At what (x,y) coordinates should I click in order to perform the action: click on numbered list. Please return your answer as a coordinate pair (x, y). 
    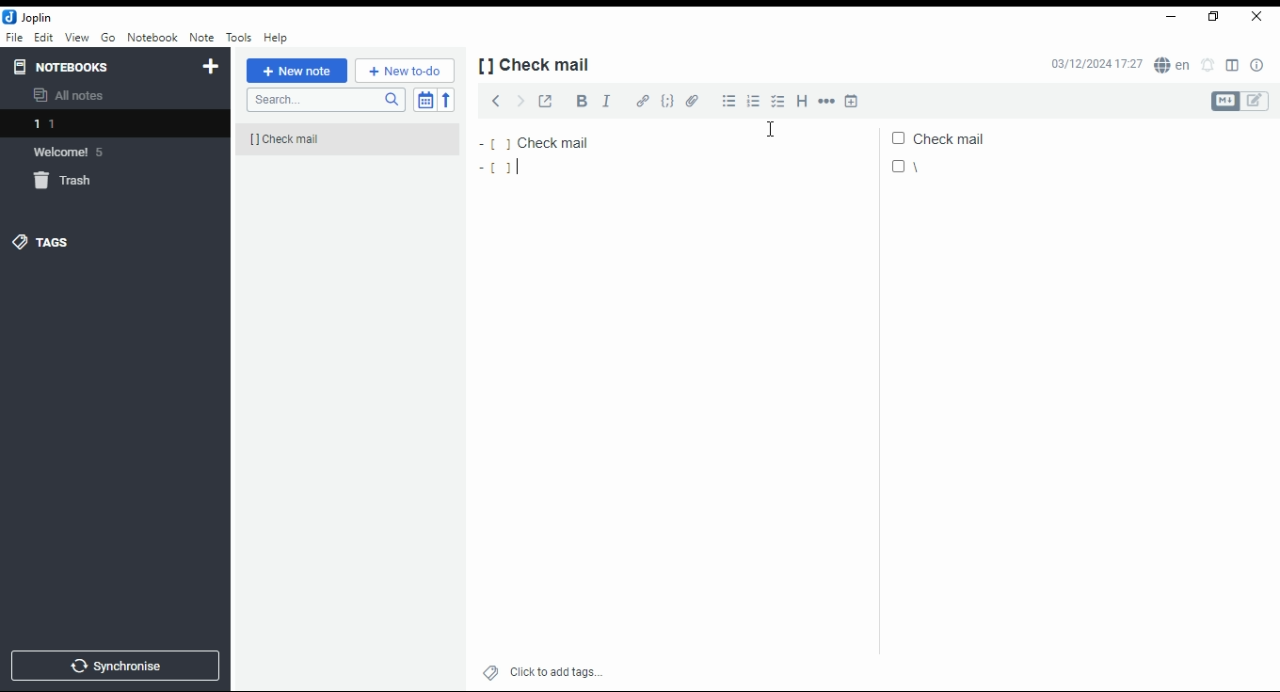
    Looking at the image, I should click on (752, 102).